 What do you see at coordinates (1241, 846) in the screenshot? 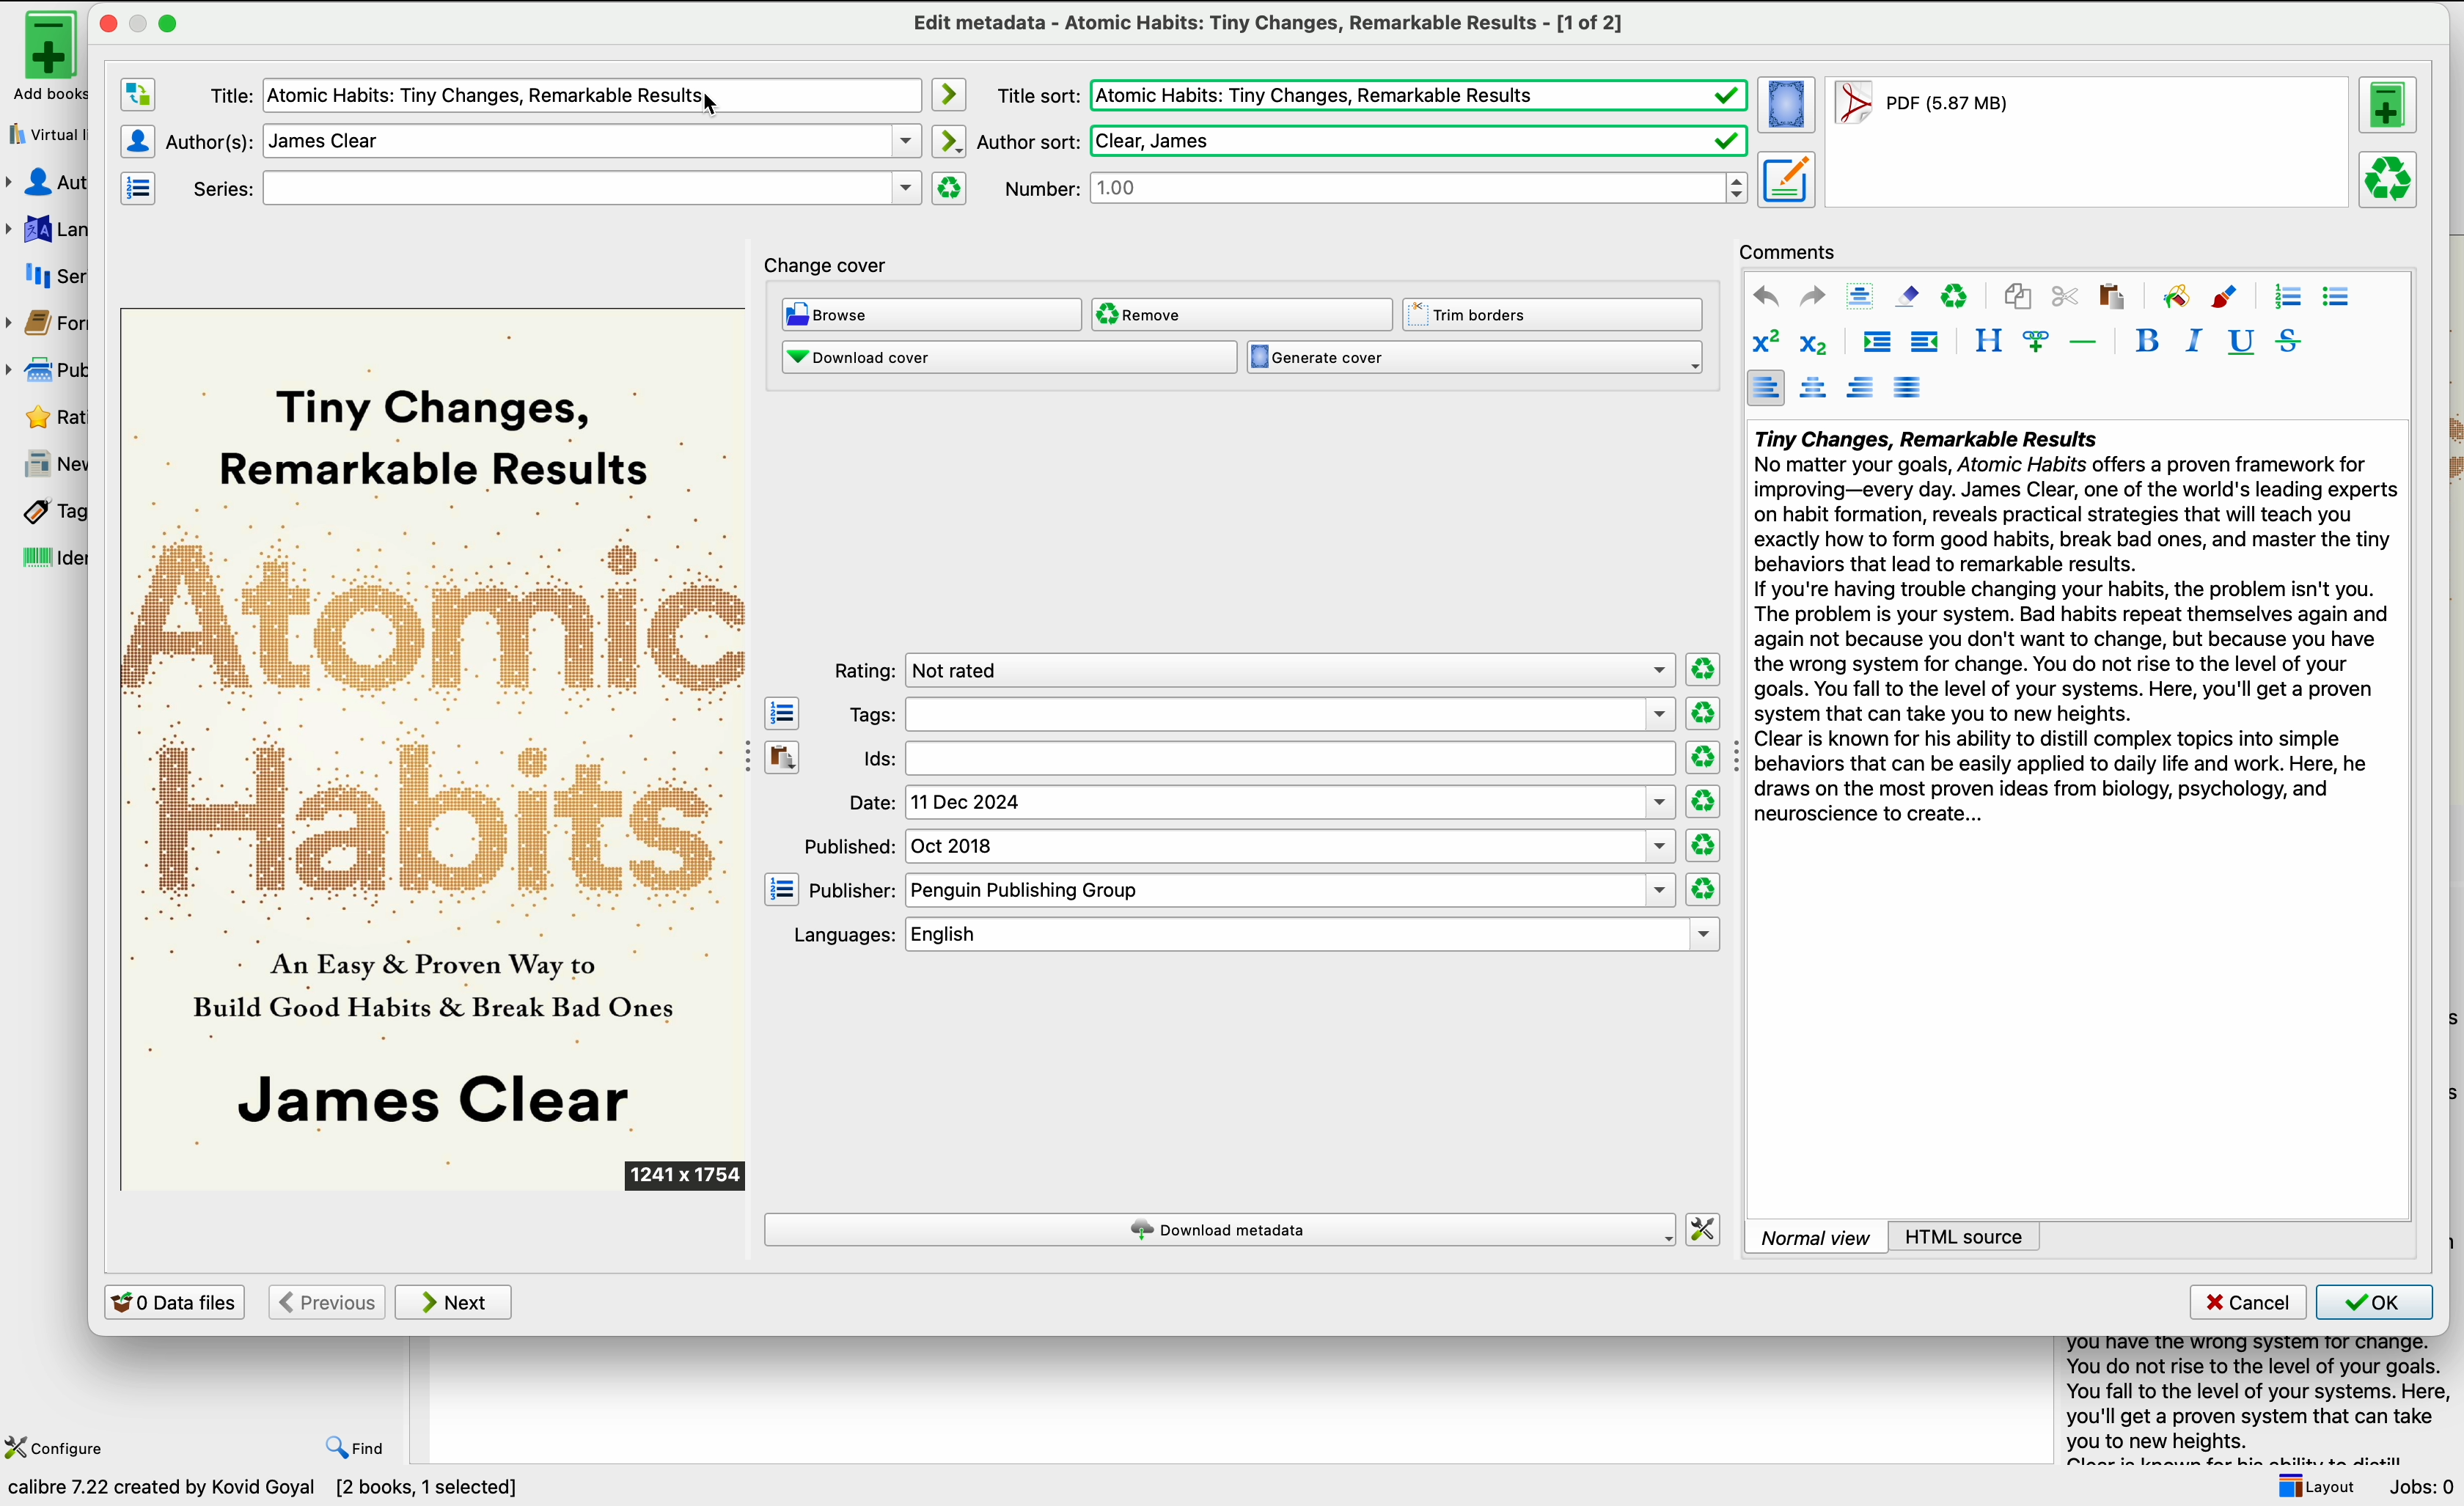
I see `published` at bounding box center [1241, 846].